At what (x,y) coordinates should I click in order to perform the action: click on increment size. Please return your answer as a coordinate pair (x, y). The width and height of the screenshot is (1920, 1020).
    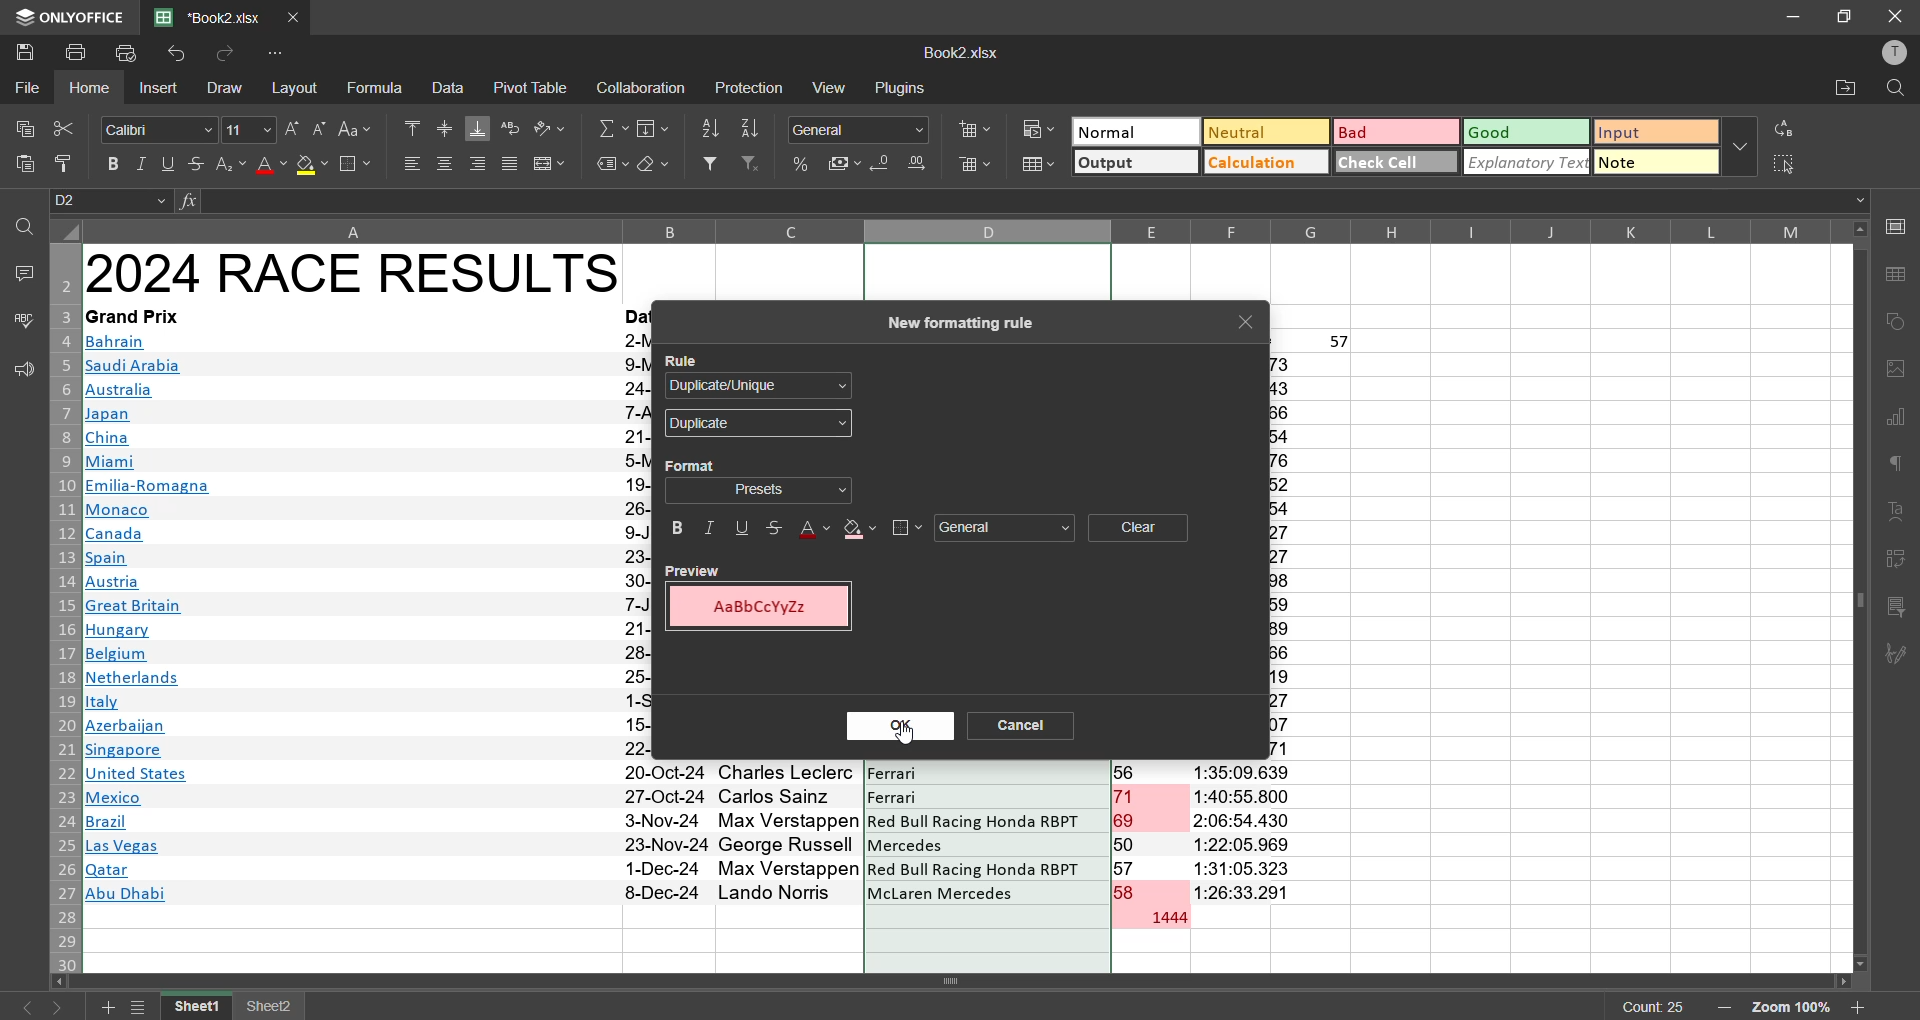
    Looking at the image, I should click on (292, 129).